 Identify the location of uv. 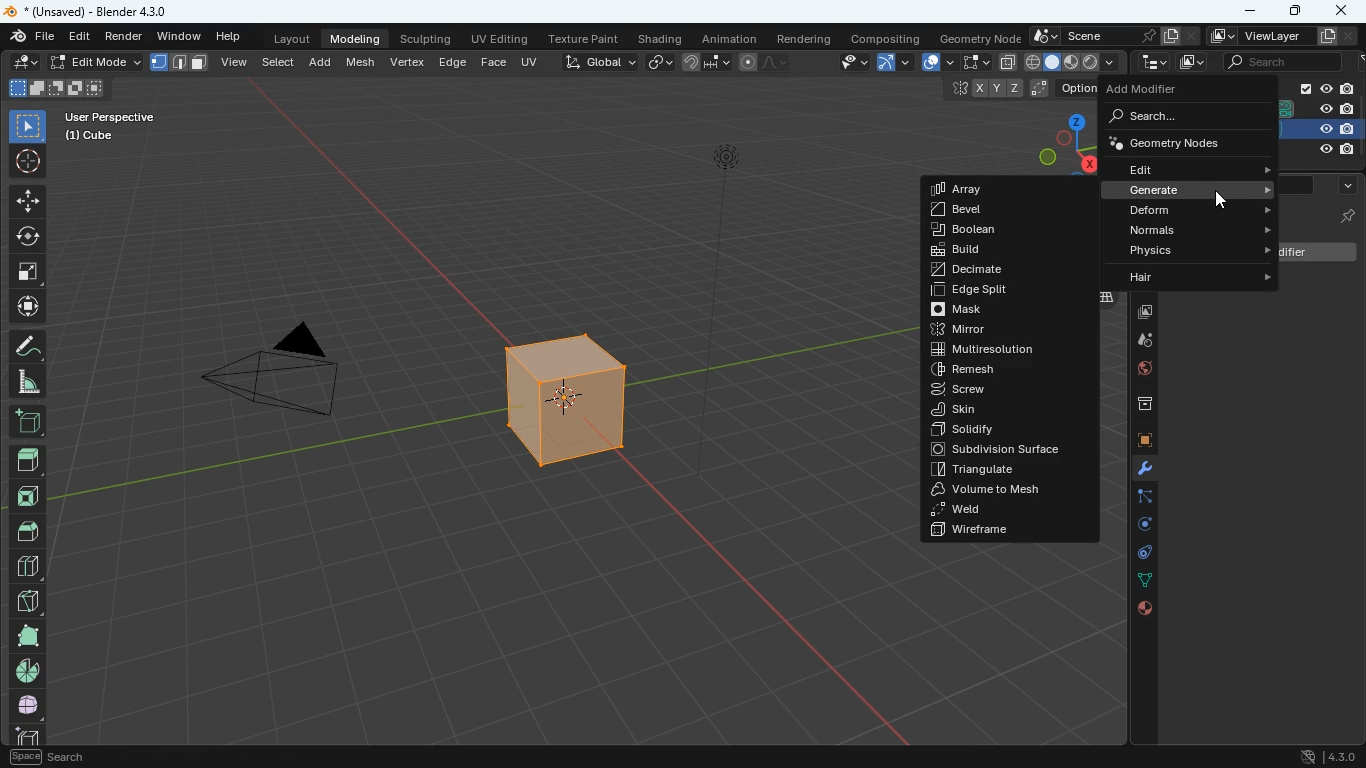
(527, 61).